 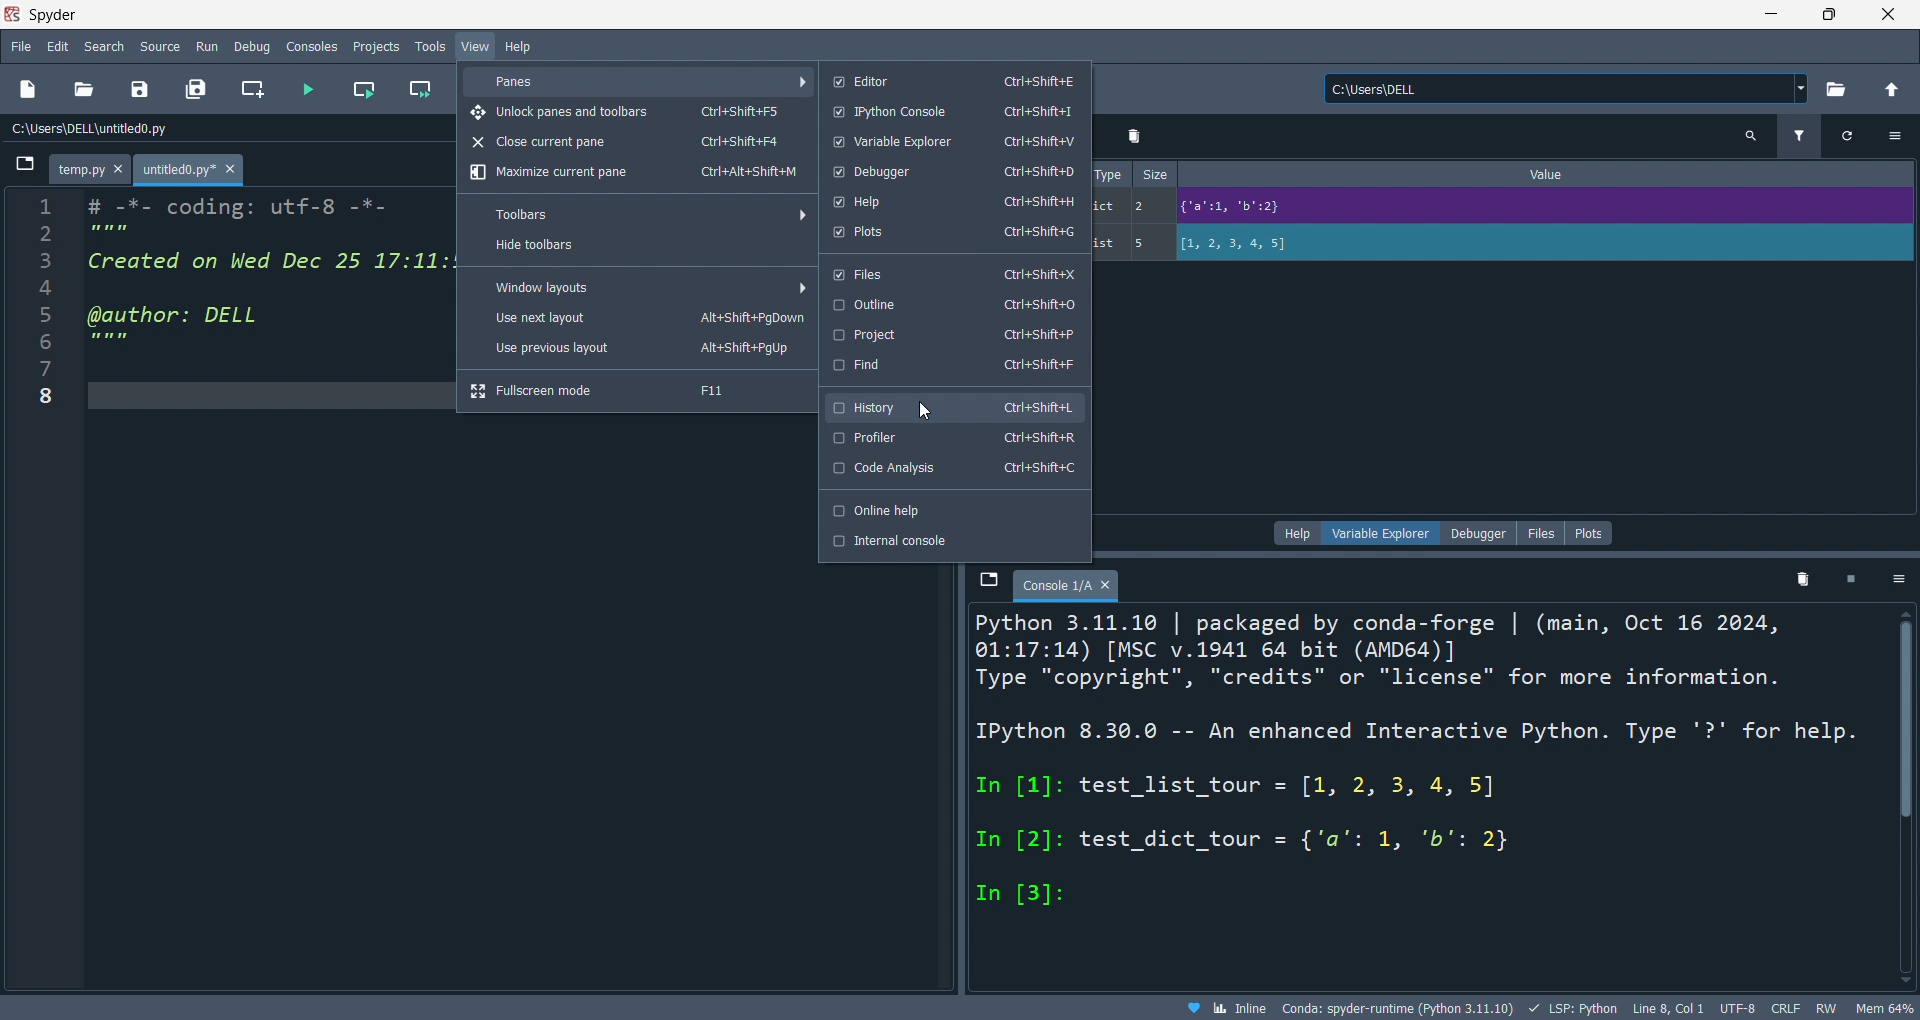 I want to click on language, so click(x=1571, y=1008).